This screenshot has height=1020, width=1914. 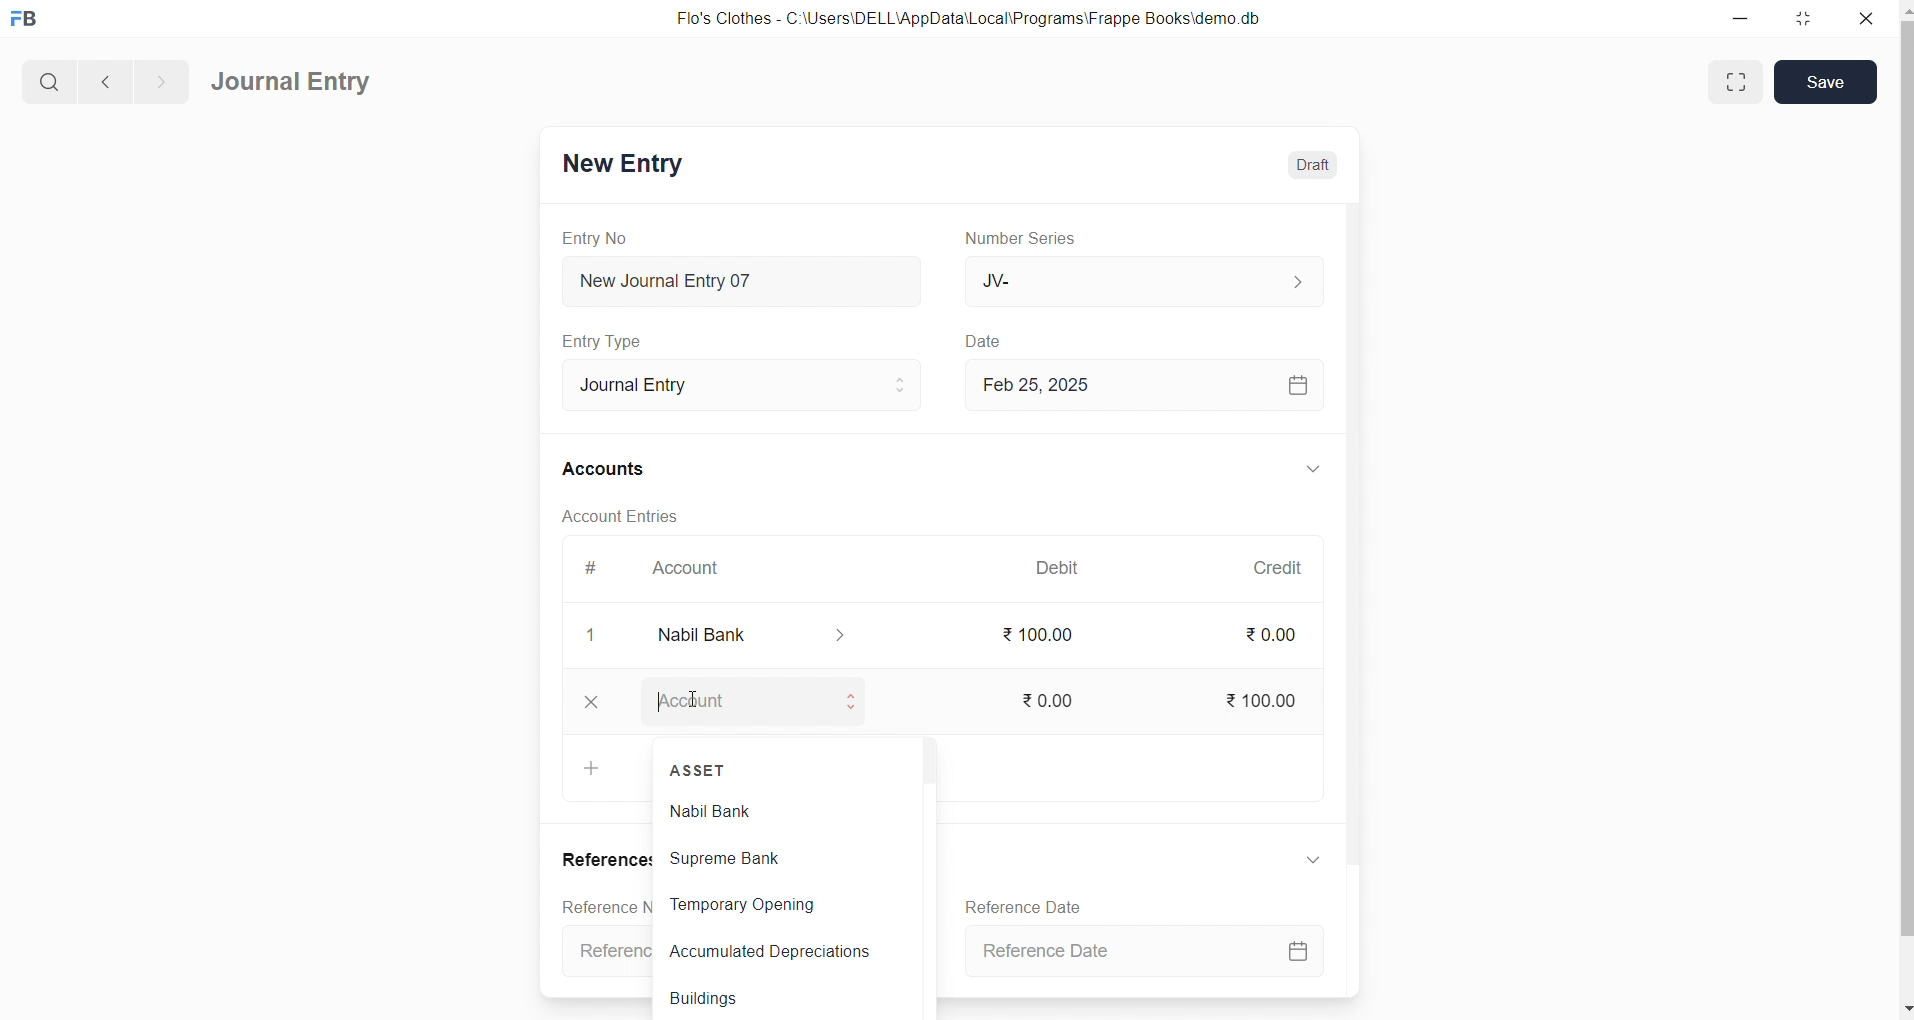 I want to click on Entry Type, so click(x=614, y=341).